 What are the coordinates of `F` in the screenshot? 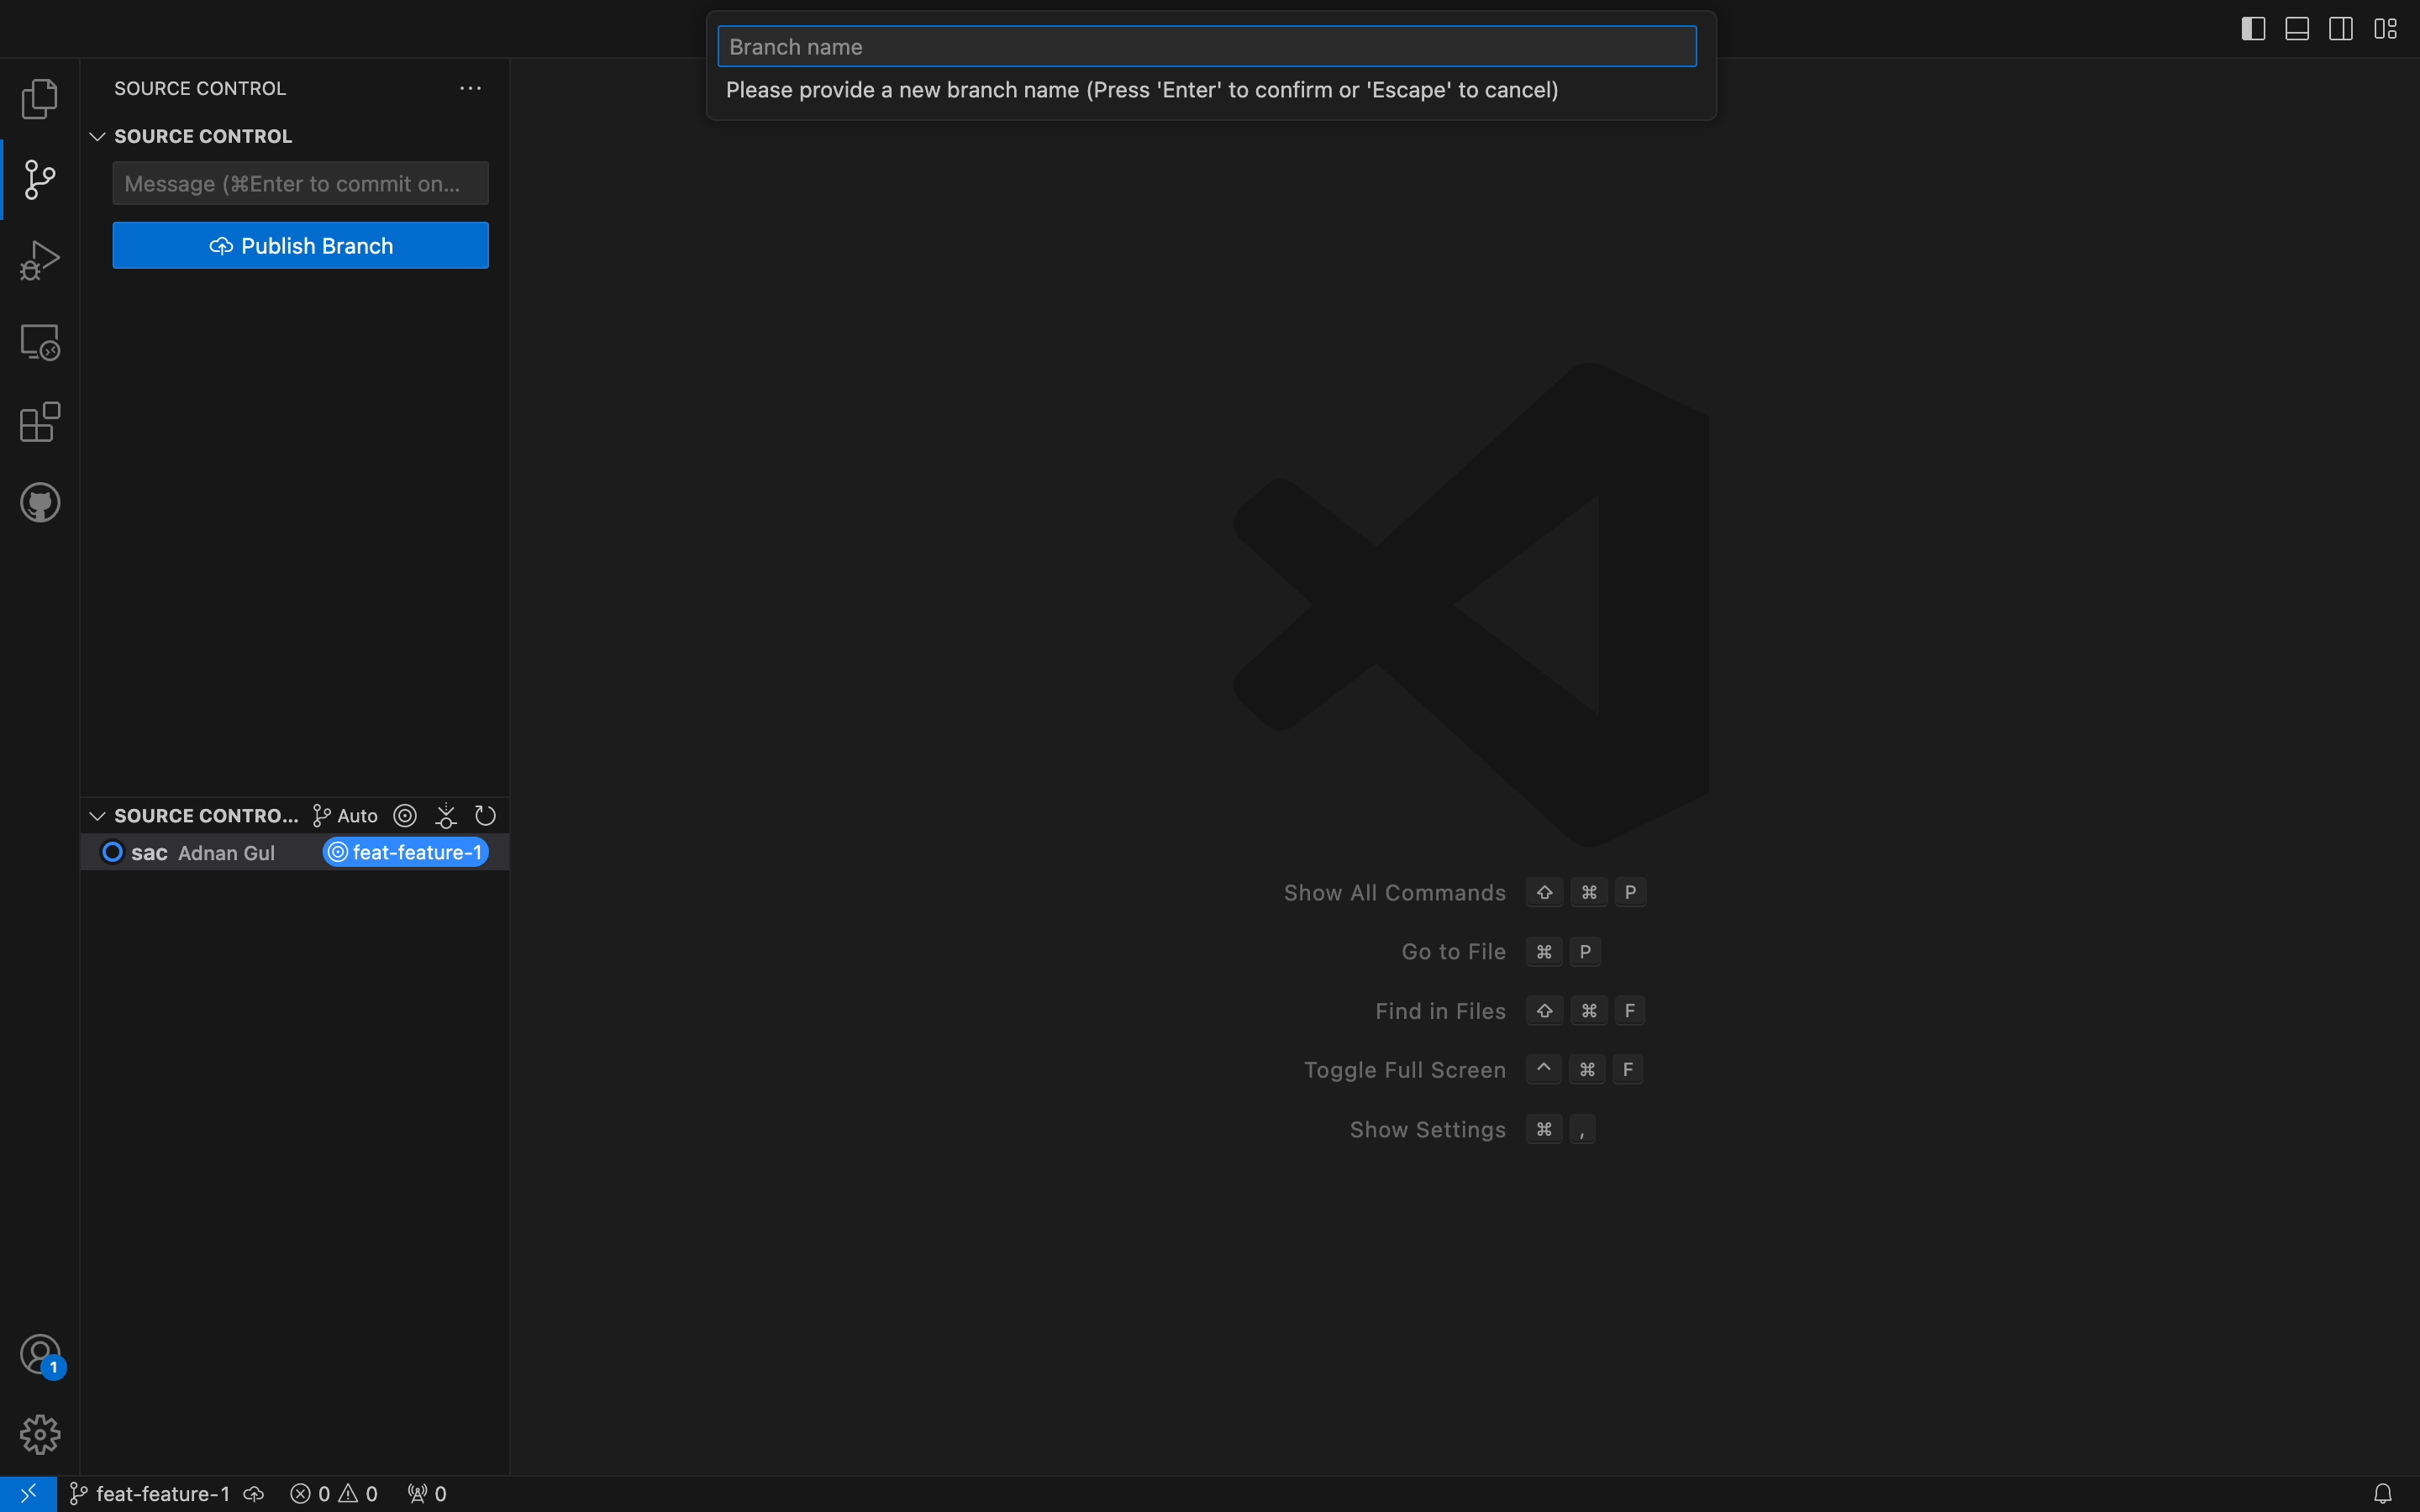 It's located at (1636, 1010).